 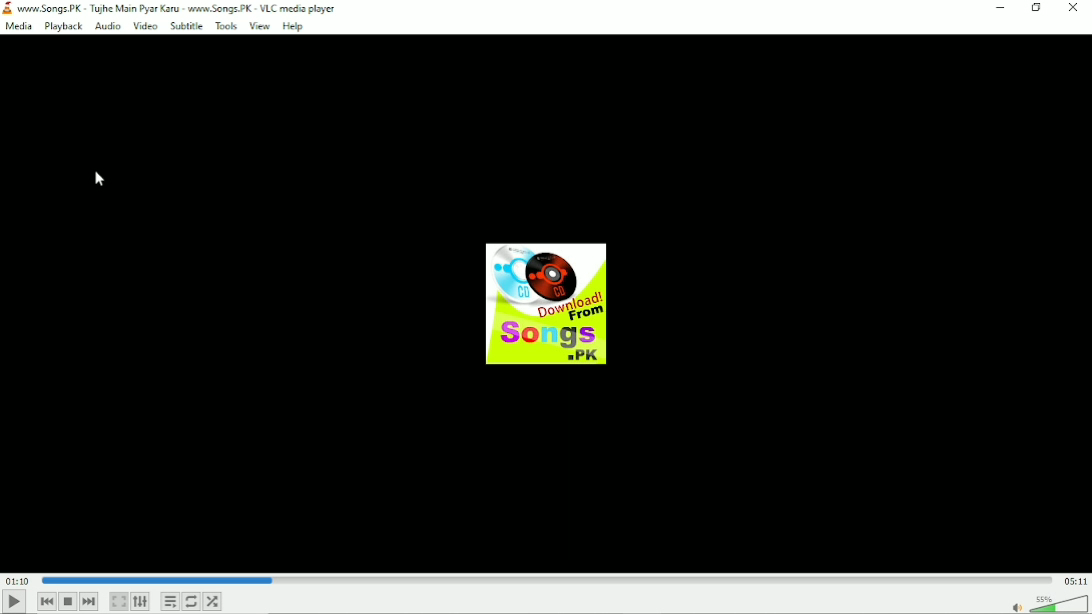 What do you see at coordinates (544, 579) in the screenshot?
I see `Play duration` at bounding box center [544, 579].